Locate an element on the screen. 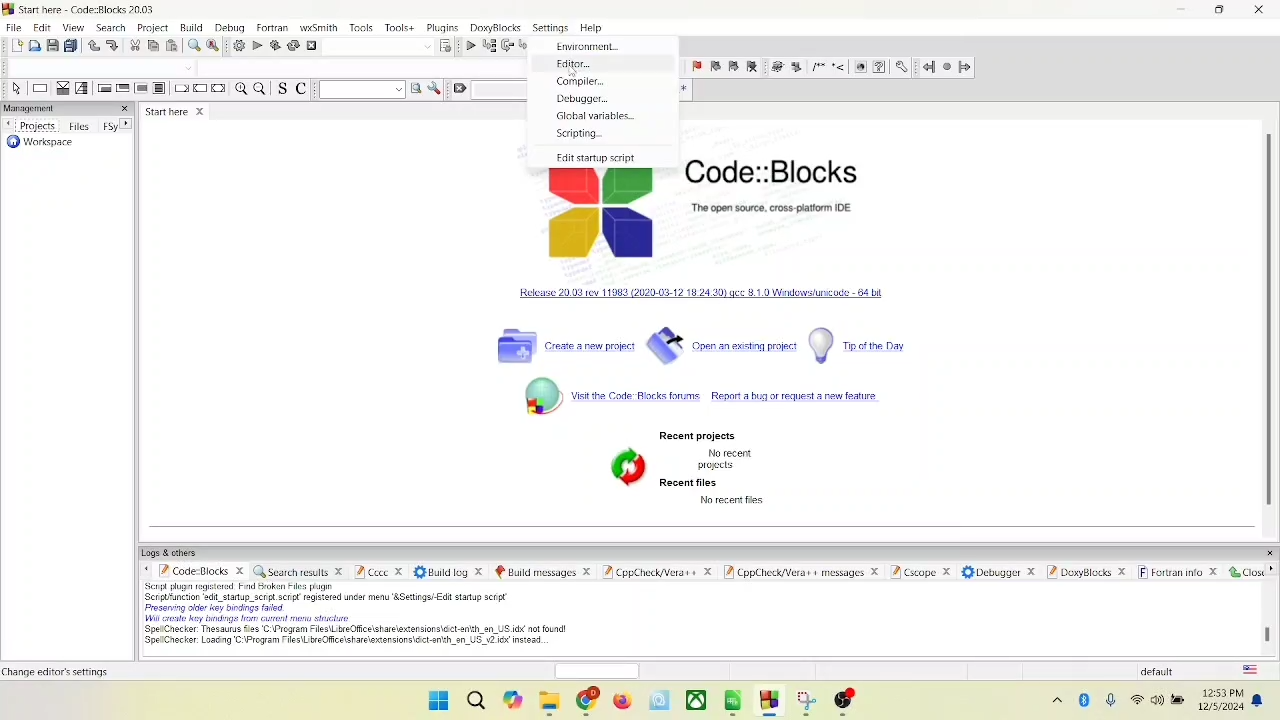 This screenshot has width=1280, height=720. wifi is located at coordinates (1136, 701).